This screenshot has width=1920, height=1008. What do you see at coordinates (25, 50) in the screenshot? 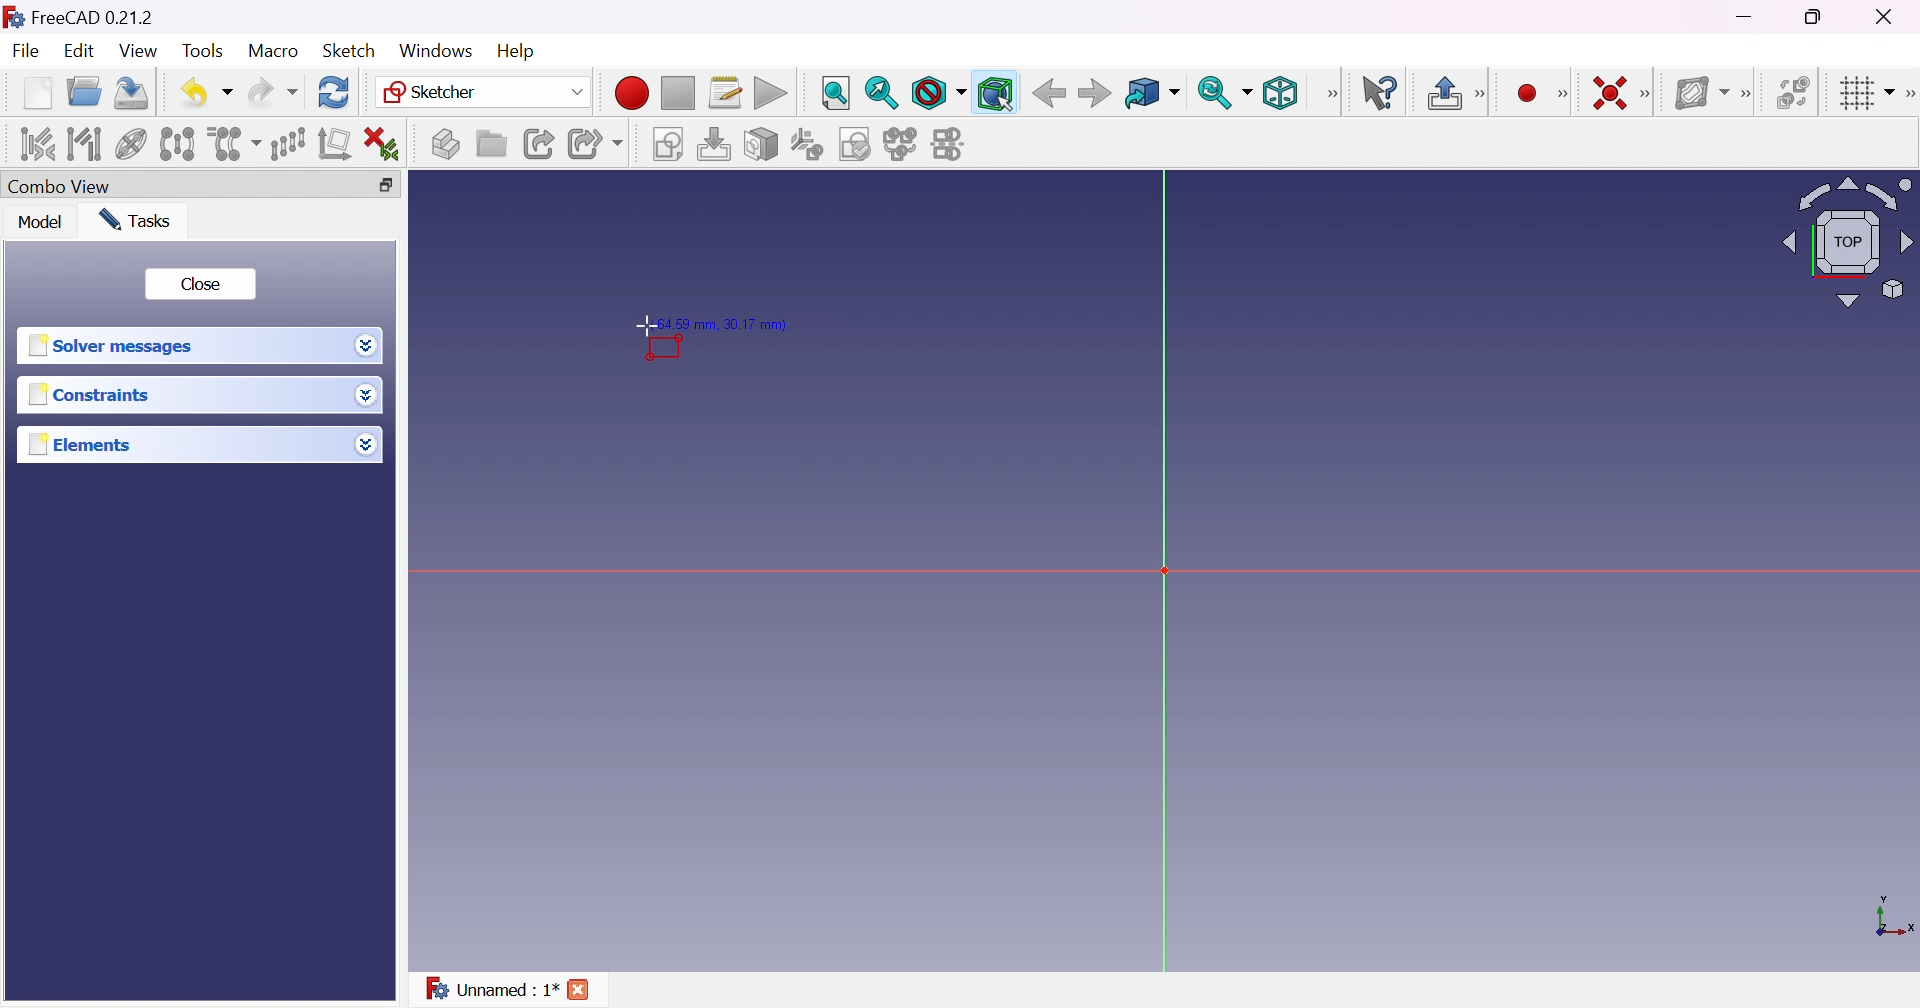
I see `File` at bounding box center [25, 50].